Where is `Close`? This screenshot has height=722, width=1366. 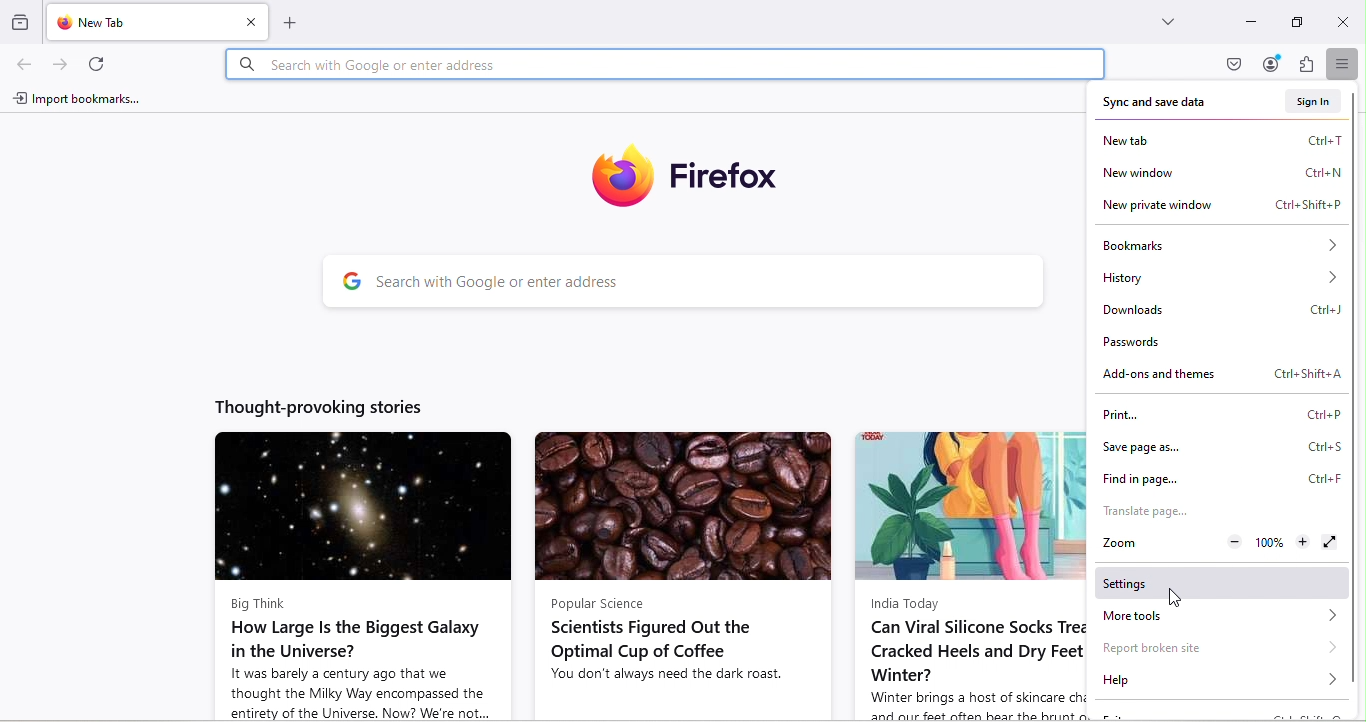
Close is located at coordinates (1345, 22).